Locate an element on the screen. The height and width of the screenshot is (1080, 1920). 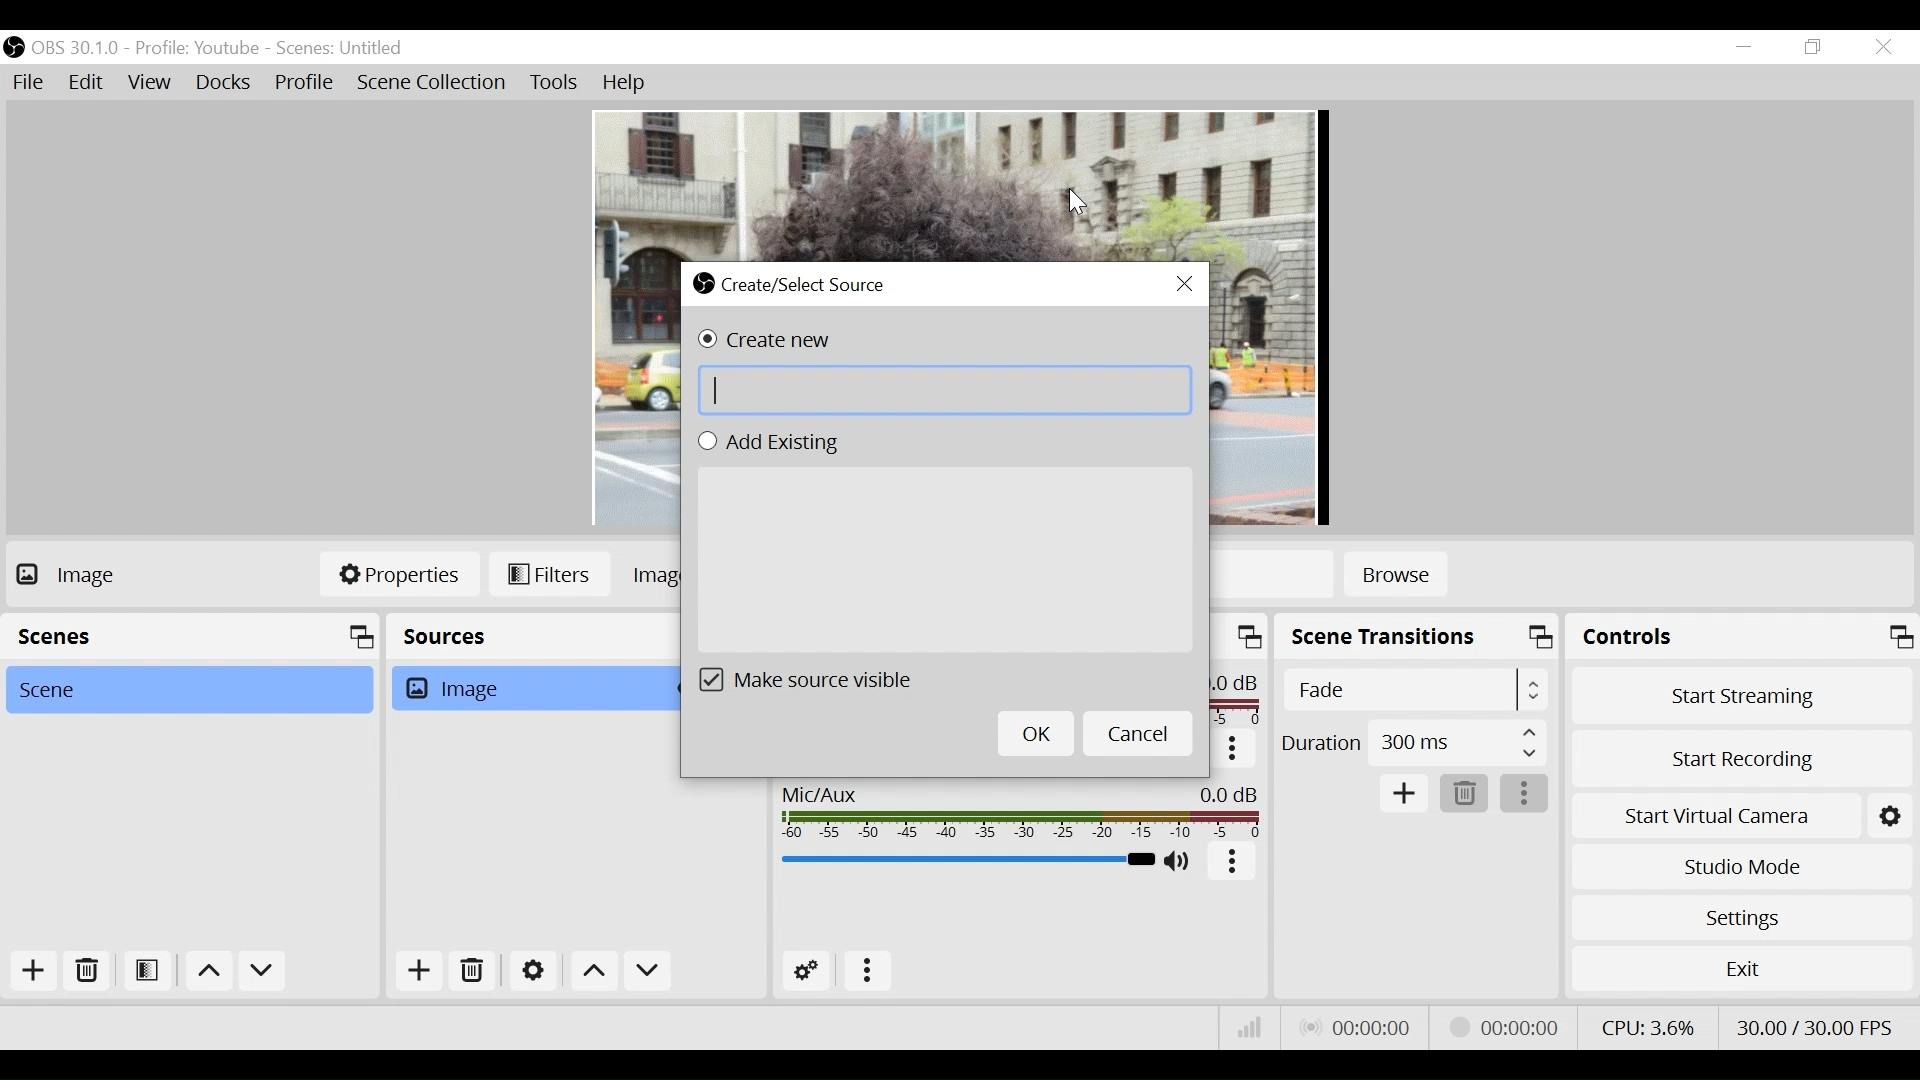
Tools is located at coordinates (557, 84).